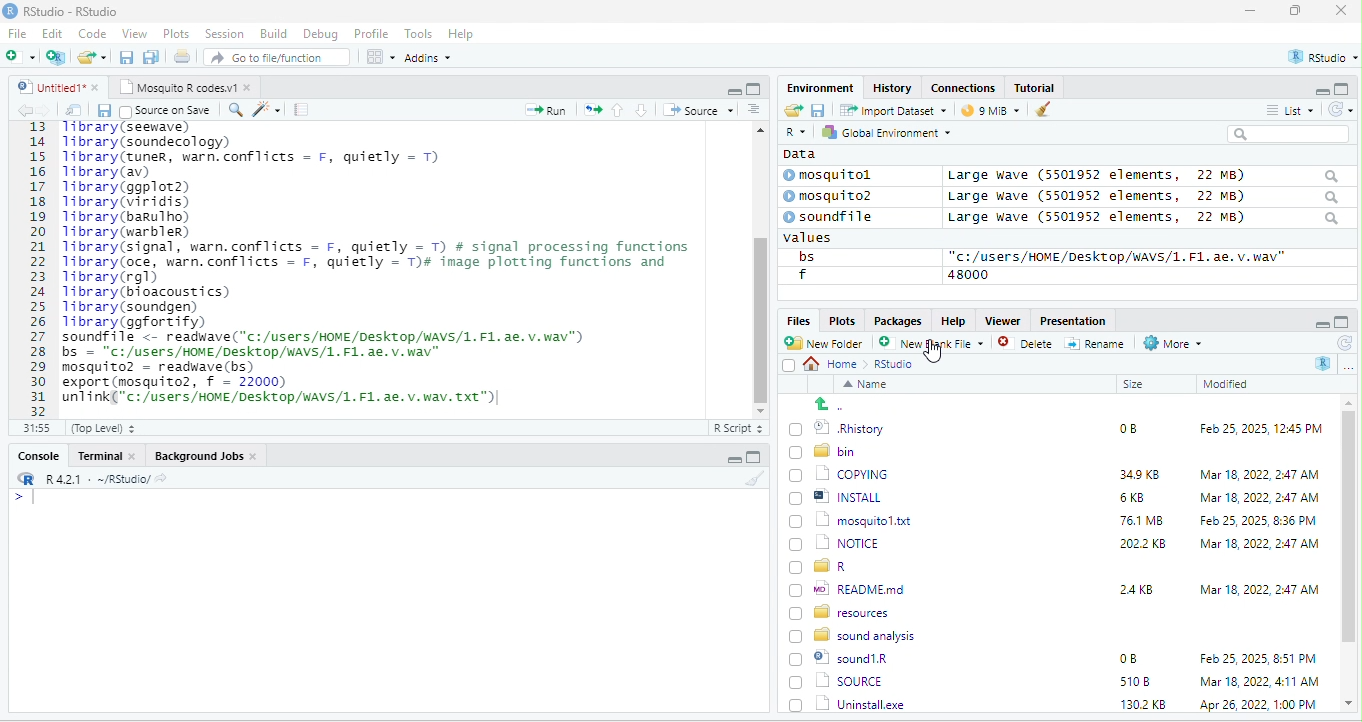 The width and height of the screenshot is (1362, 722). Describe the element at coordinates (698, 109) in the screenshot. I see `+ Source +` at that location.